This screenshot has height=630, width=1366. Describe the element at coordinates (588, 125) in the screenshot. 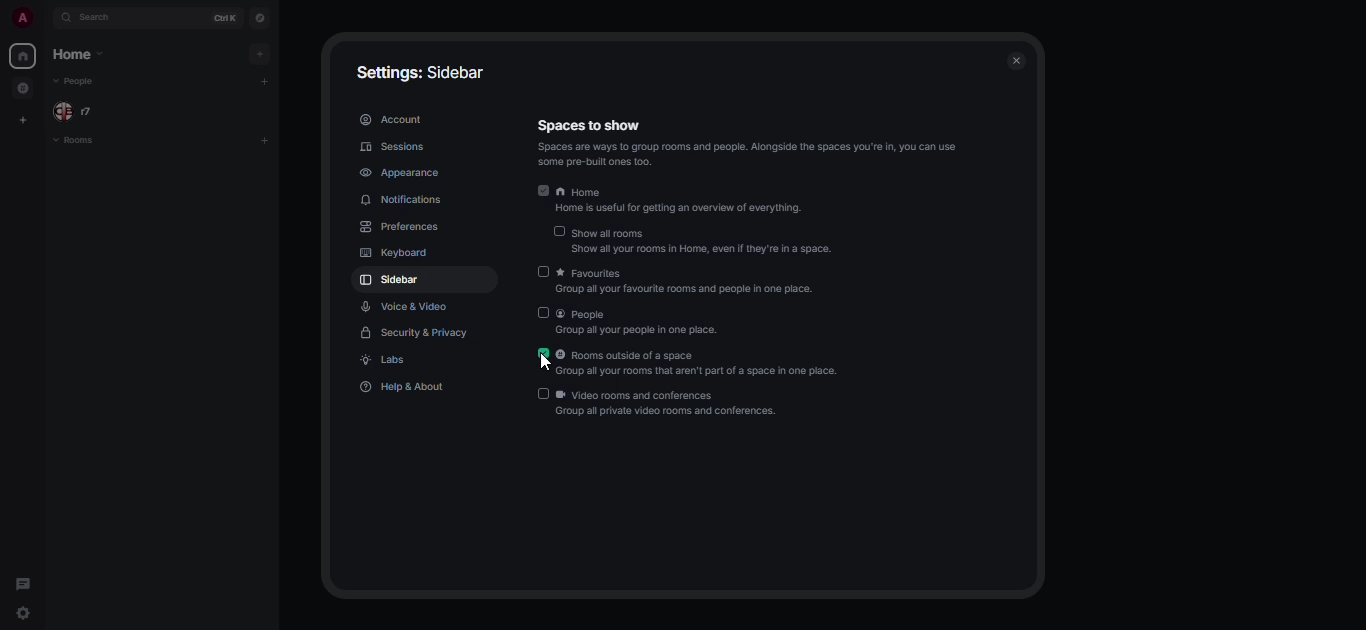

I see `spaces to show` at that location.